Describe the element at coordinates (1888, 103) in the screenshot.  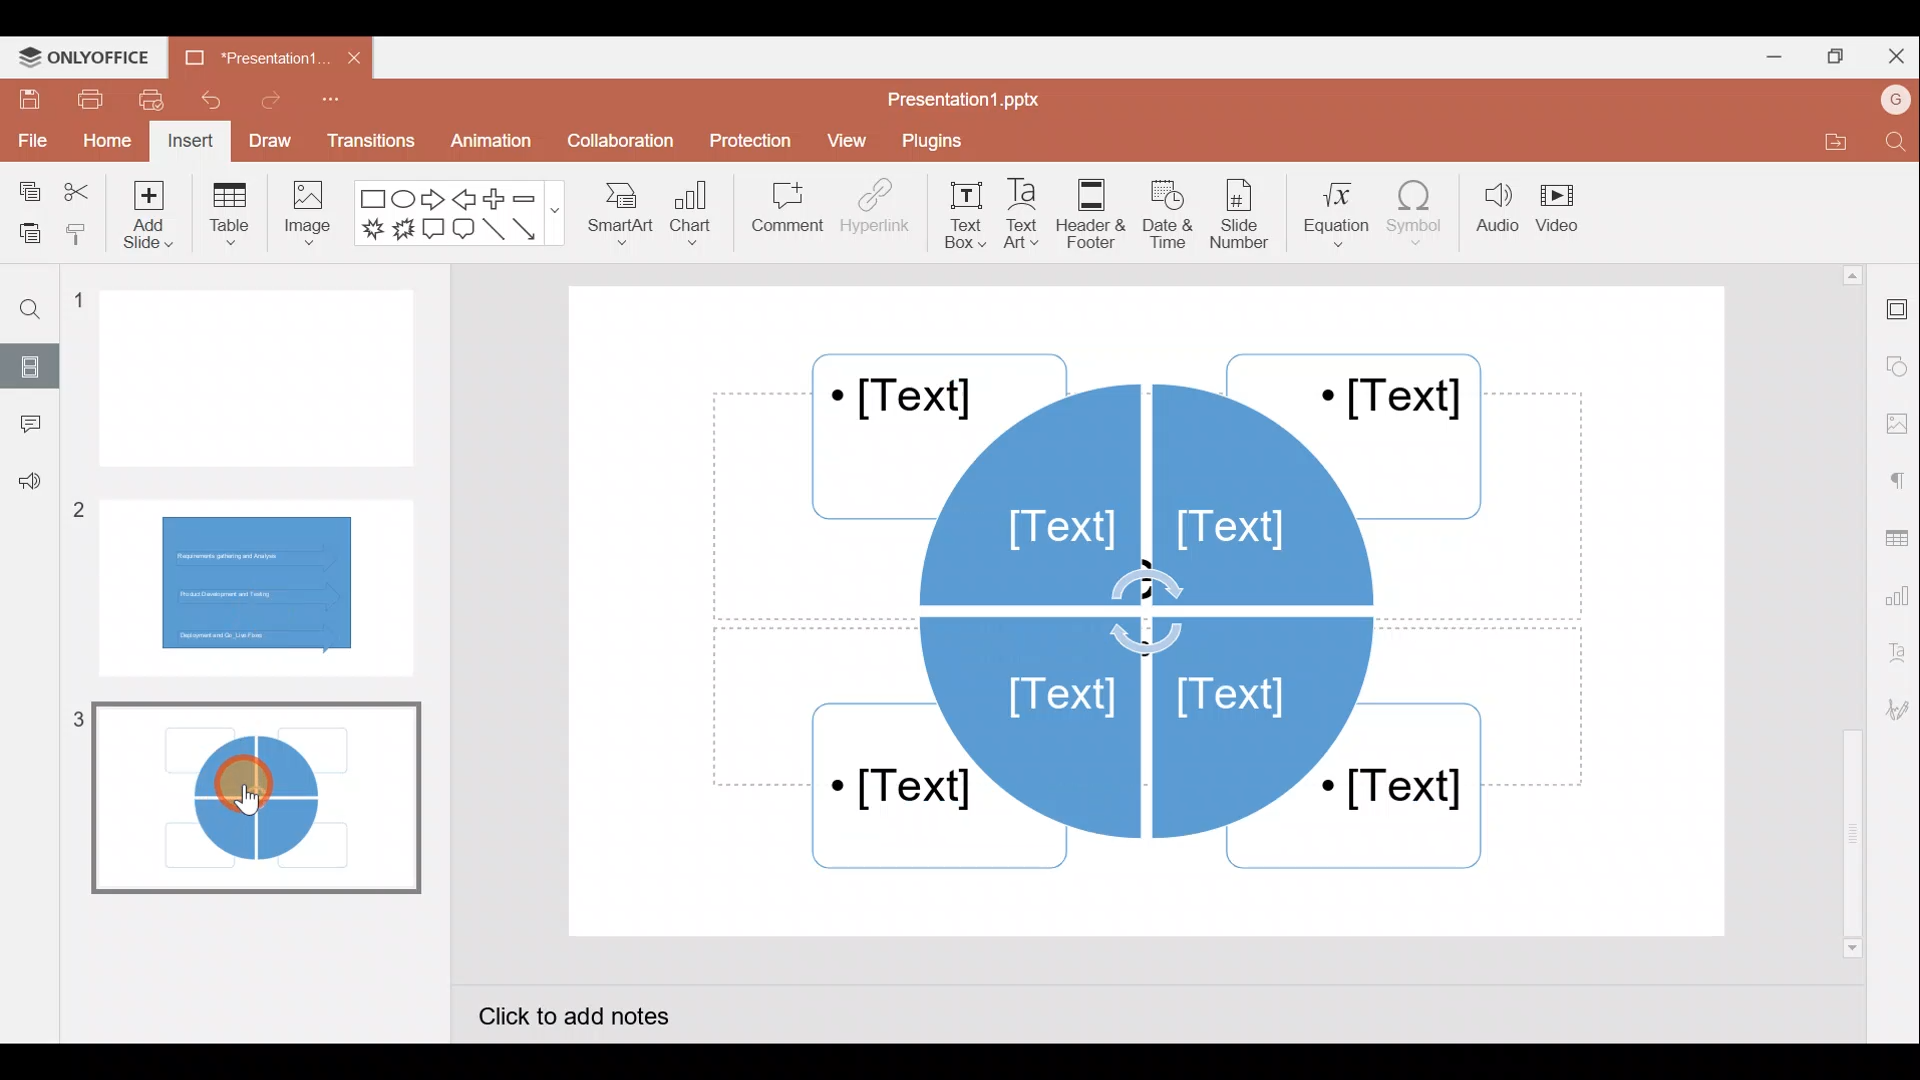
I see `Account name` at that location.